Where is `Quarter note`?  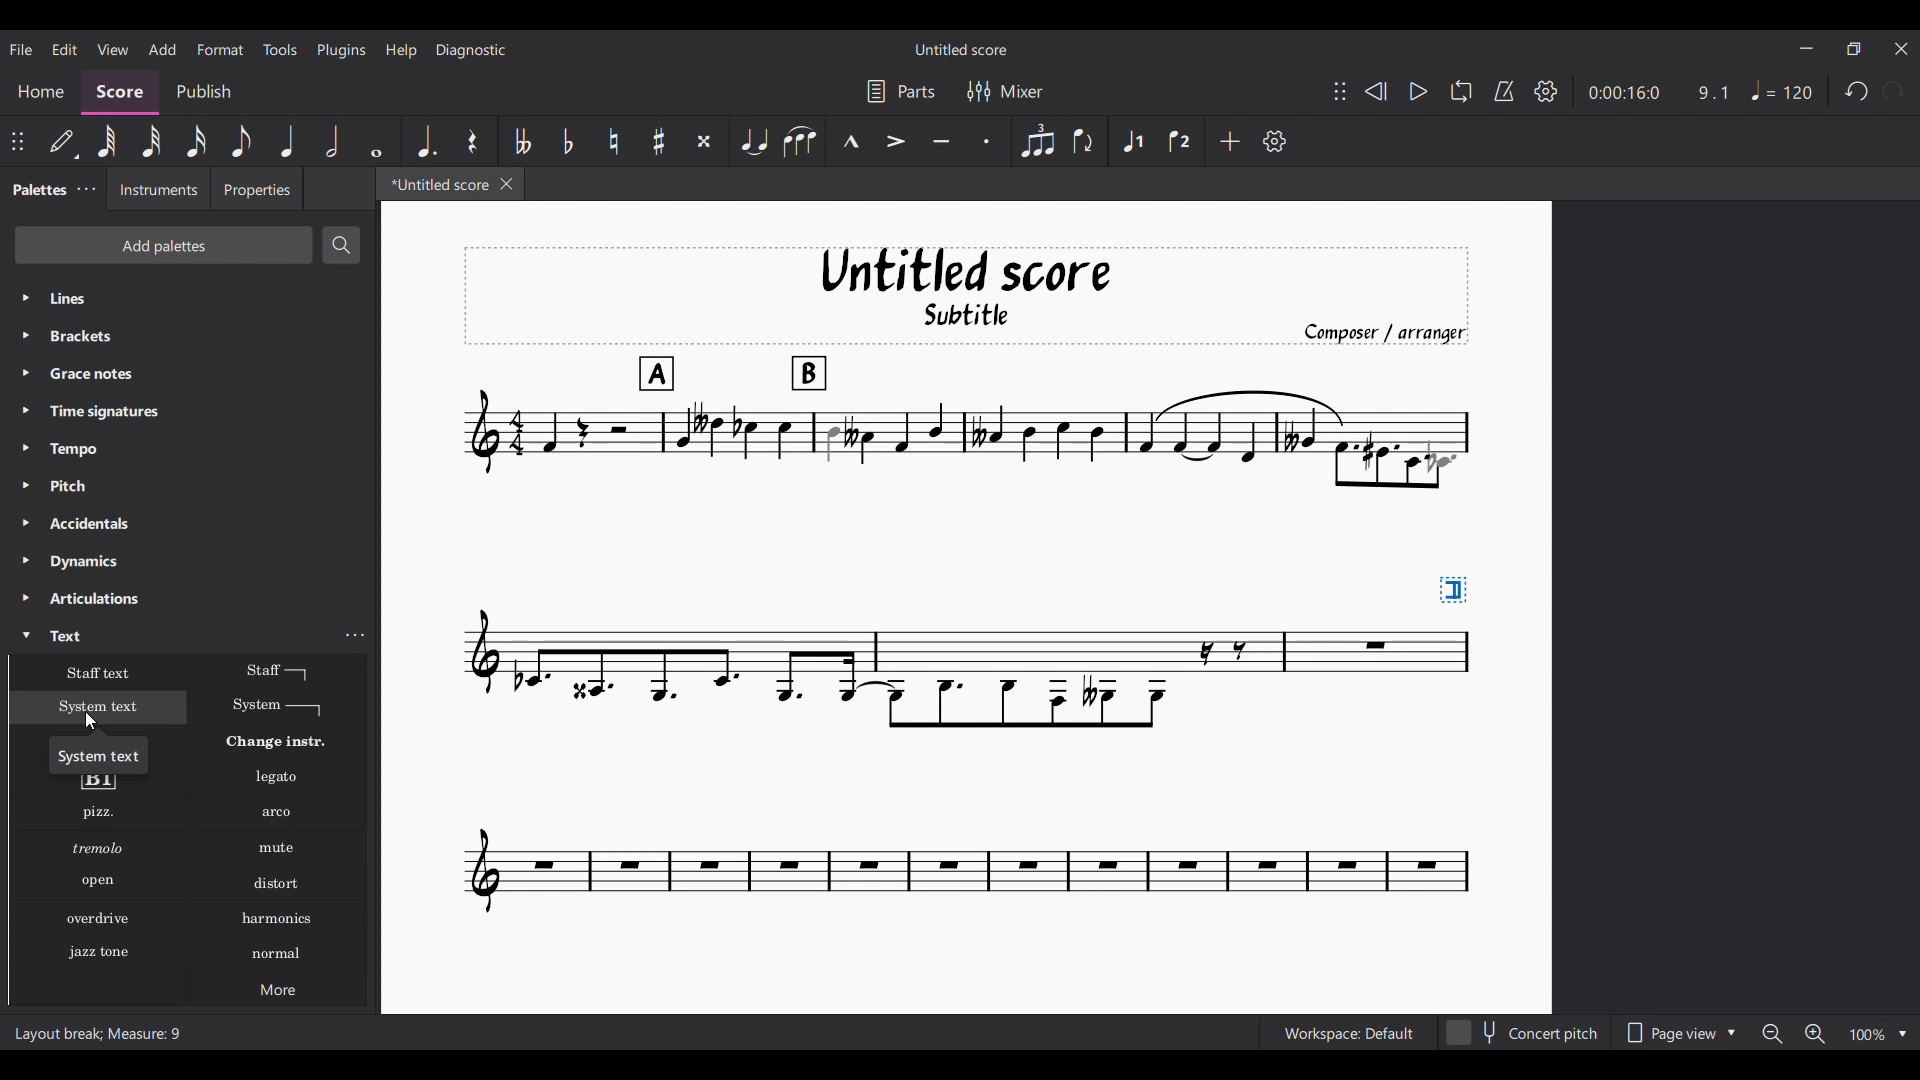 Quarter note is located at coordinates (287, 140).